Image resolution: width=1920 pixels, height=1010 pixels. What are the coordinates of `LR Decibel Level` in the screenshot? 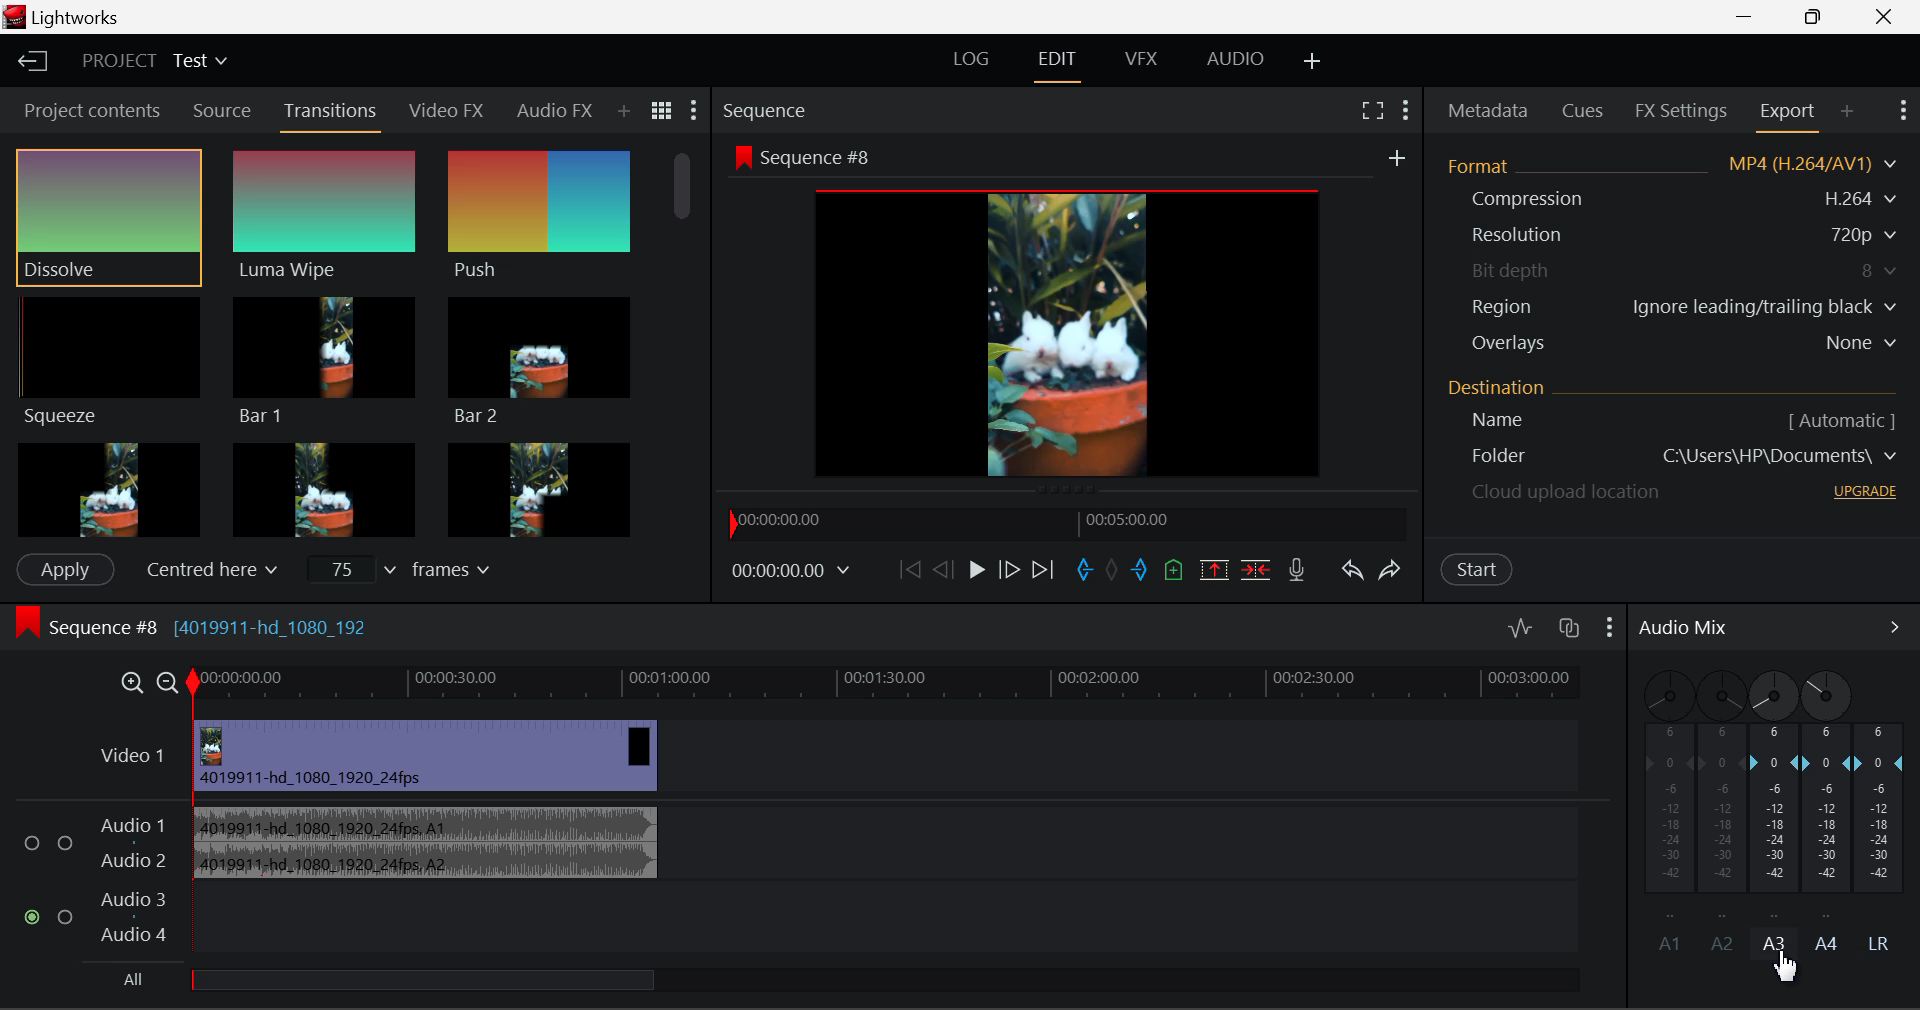 It's located at (1889, 840).